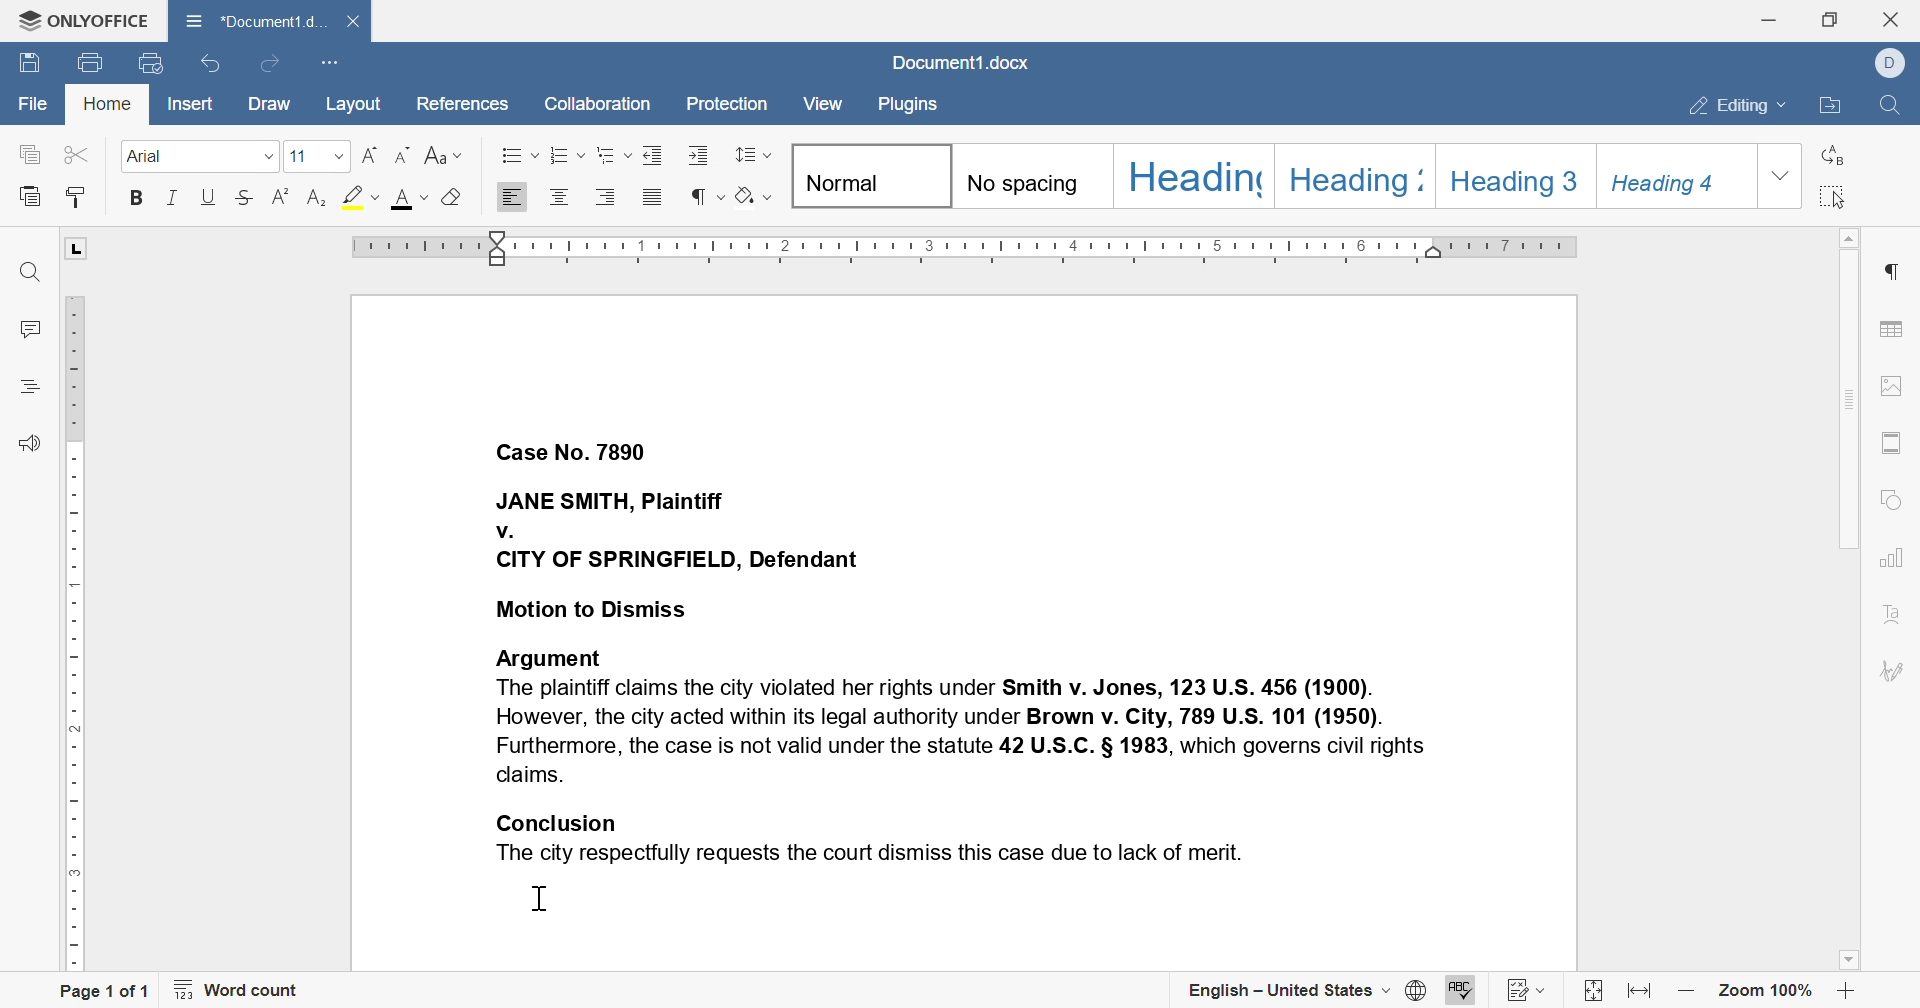 This screenshot has width=1920, height=1008. Describe the element at coordinates (238, 987) in the screenshot. I see `word count` at that location.